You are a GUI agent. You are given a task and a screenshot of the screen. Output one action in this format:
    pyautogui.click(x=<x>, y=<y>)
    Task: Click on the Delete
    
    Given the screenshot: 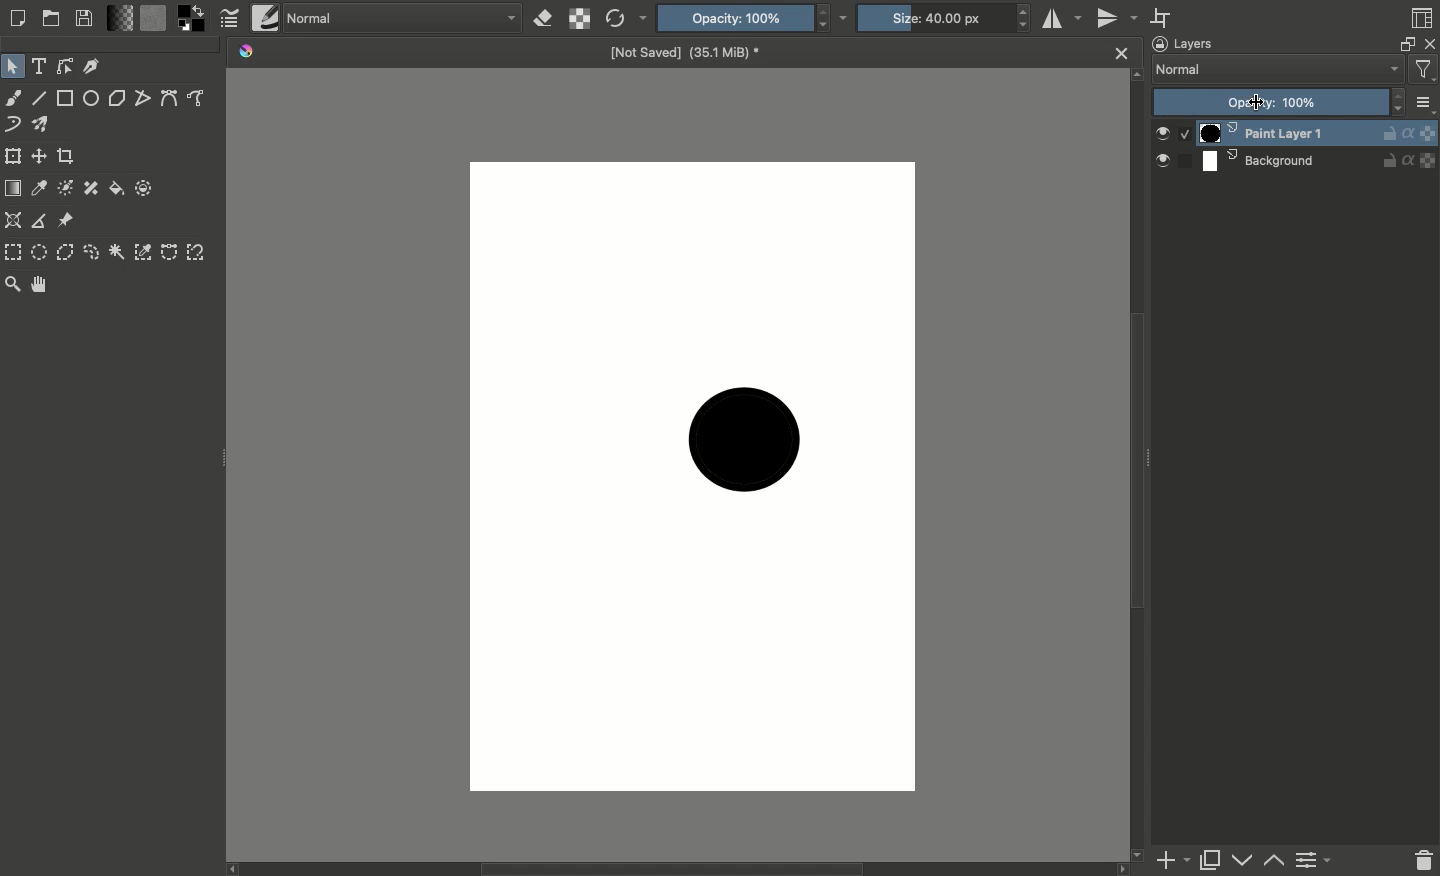 What is the action you would take?
    pyautogui.click(x=1422, y=861)
    